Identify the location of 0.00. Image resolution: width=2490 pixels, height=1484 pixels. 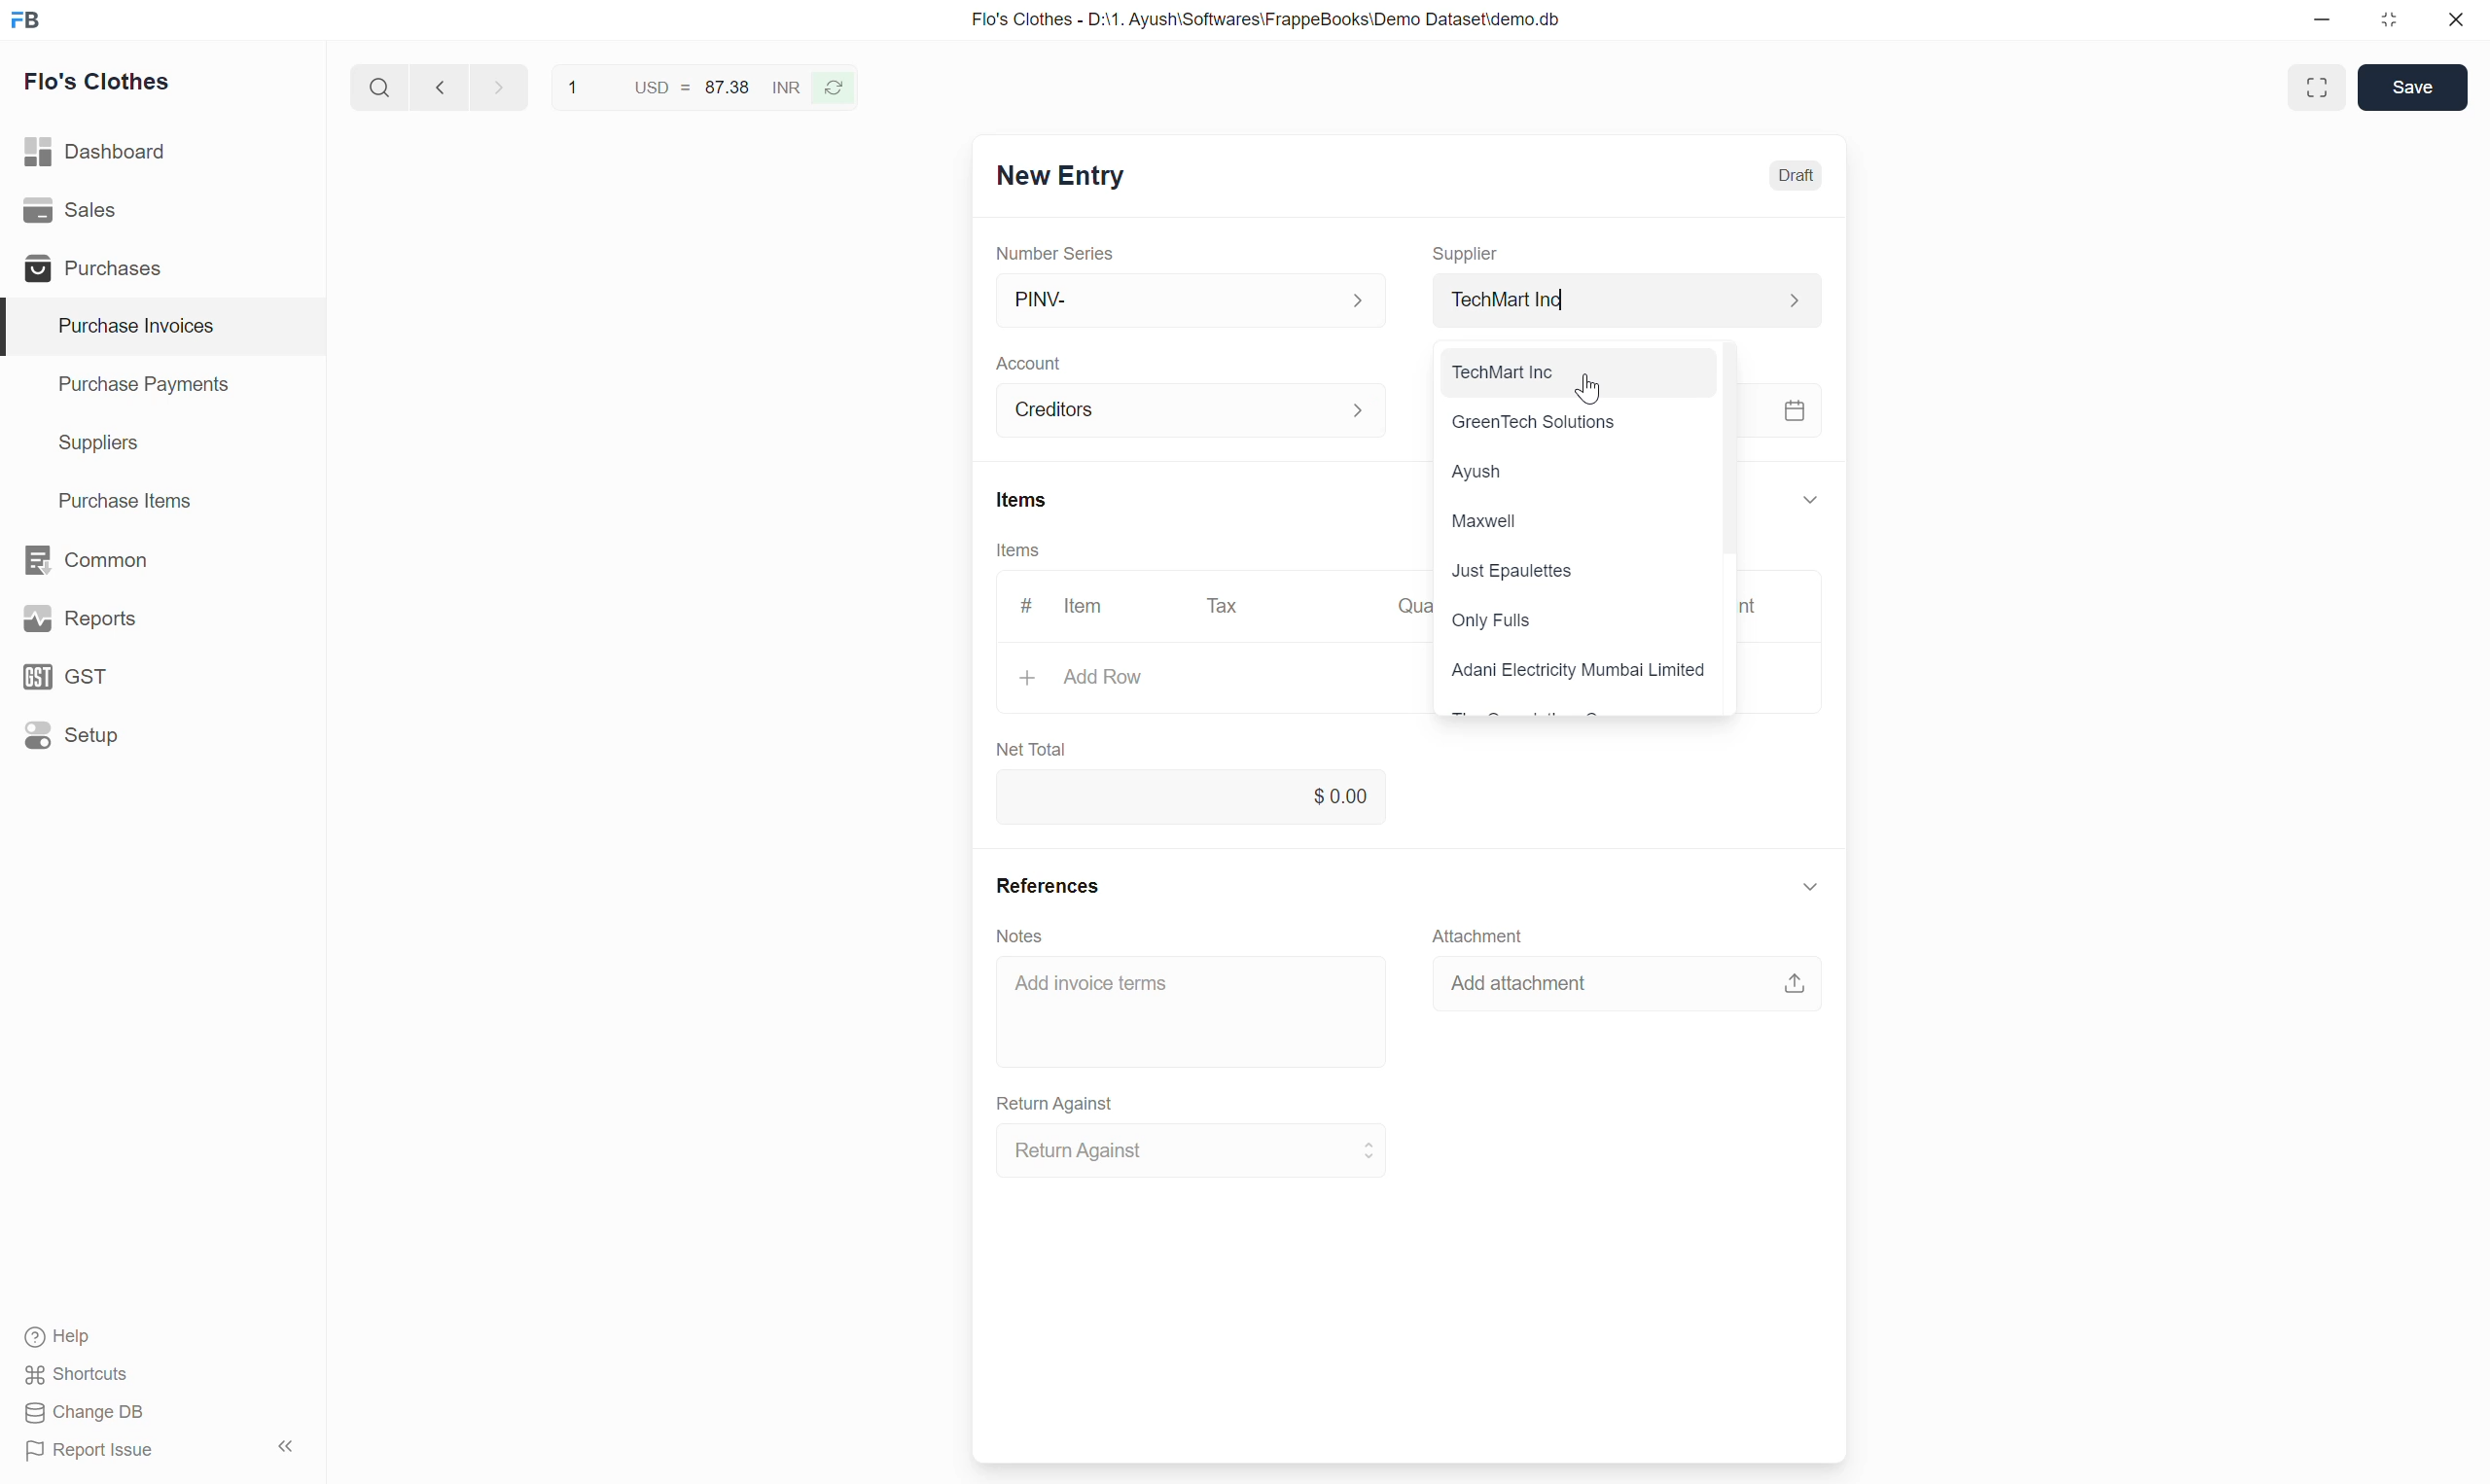
(1195, 796).